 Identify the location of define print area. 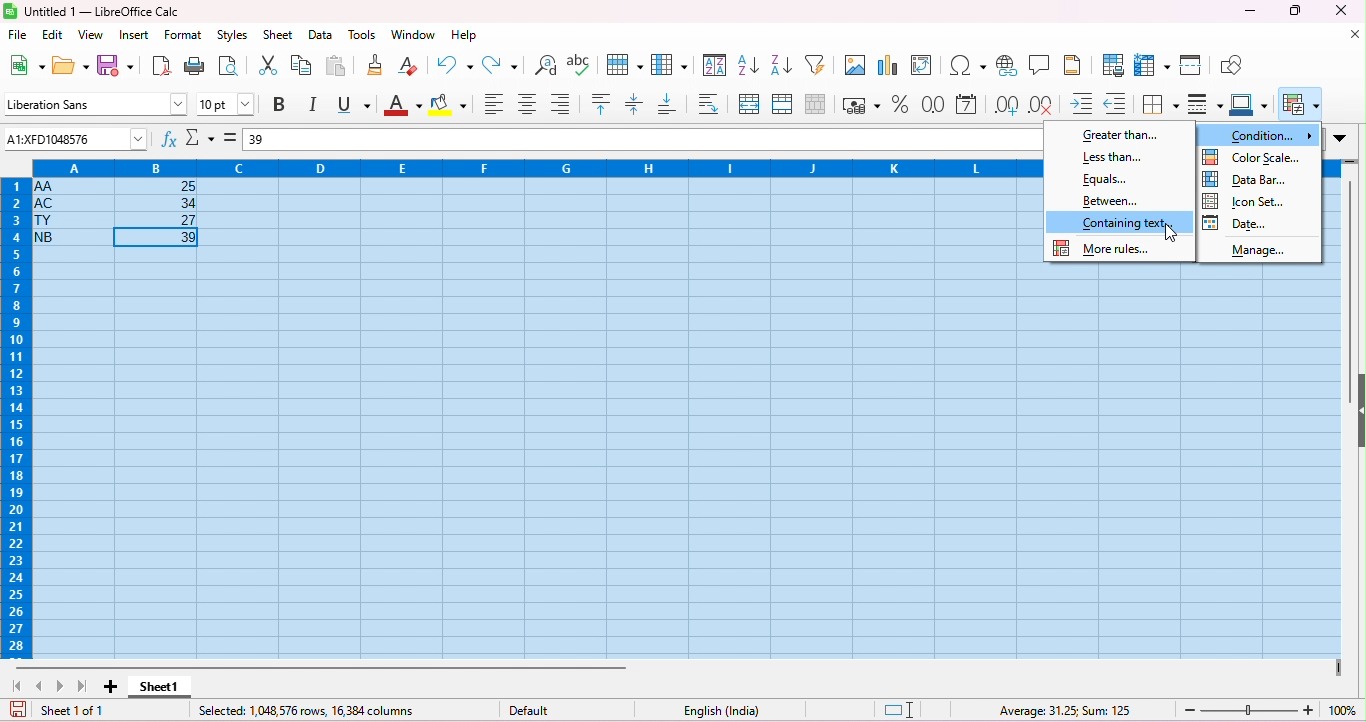
(1112, 66).